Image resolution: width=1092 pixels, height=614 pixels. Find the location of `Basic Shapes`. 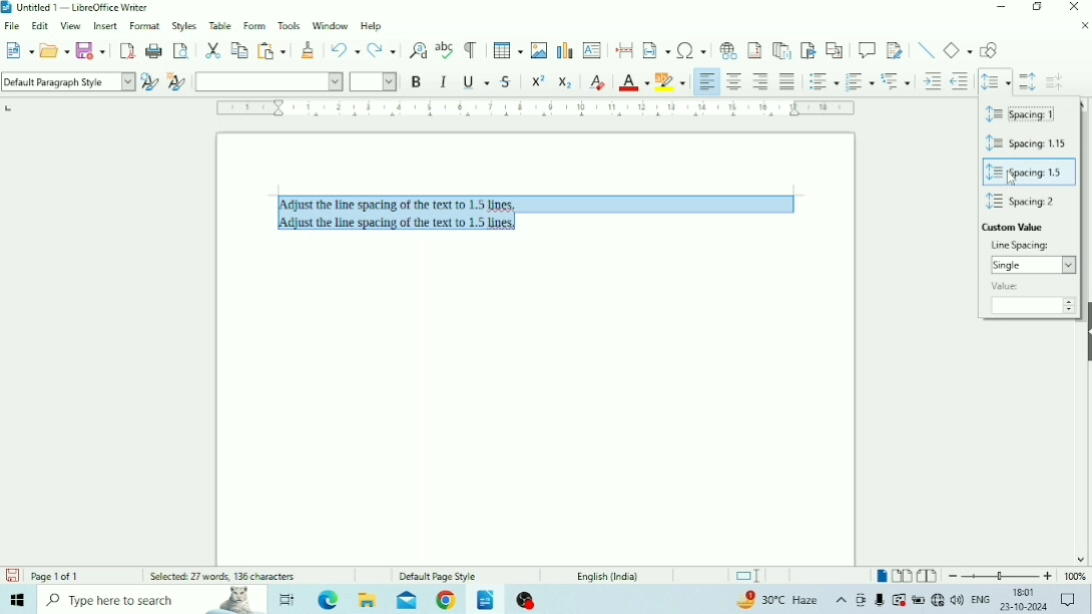

Basic Shapes is located at coordinates (957, 49).